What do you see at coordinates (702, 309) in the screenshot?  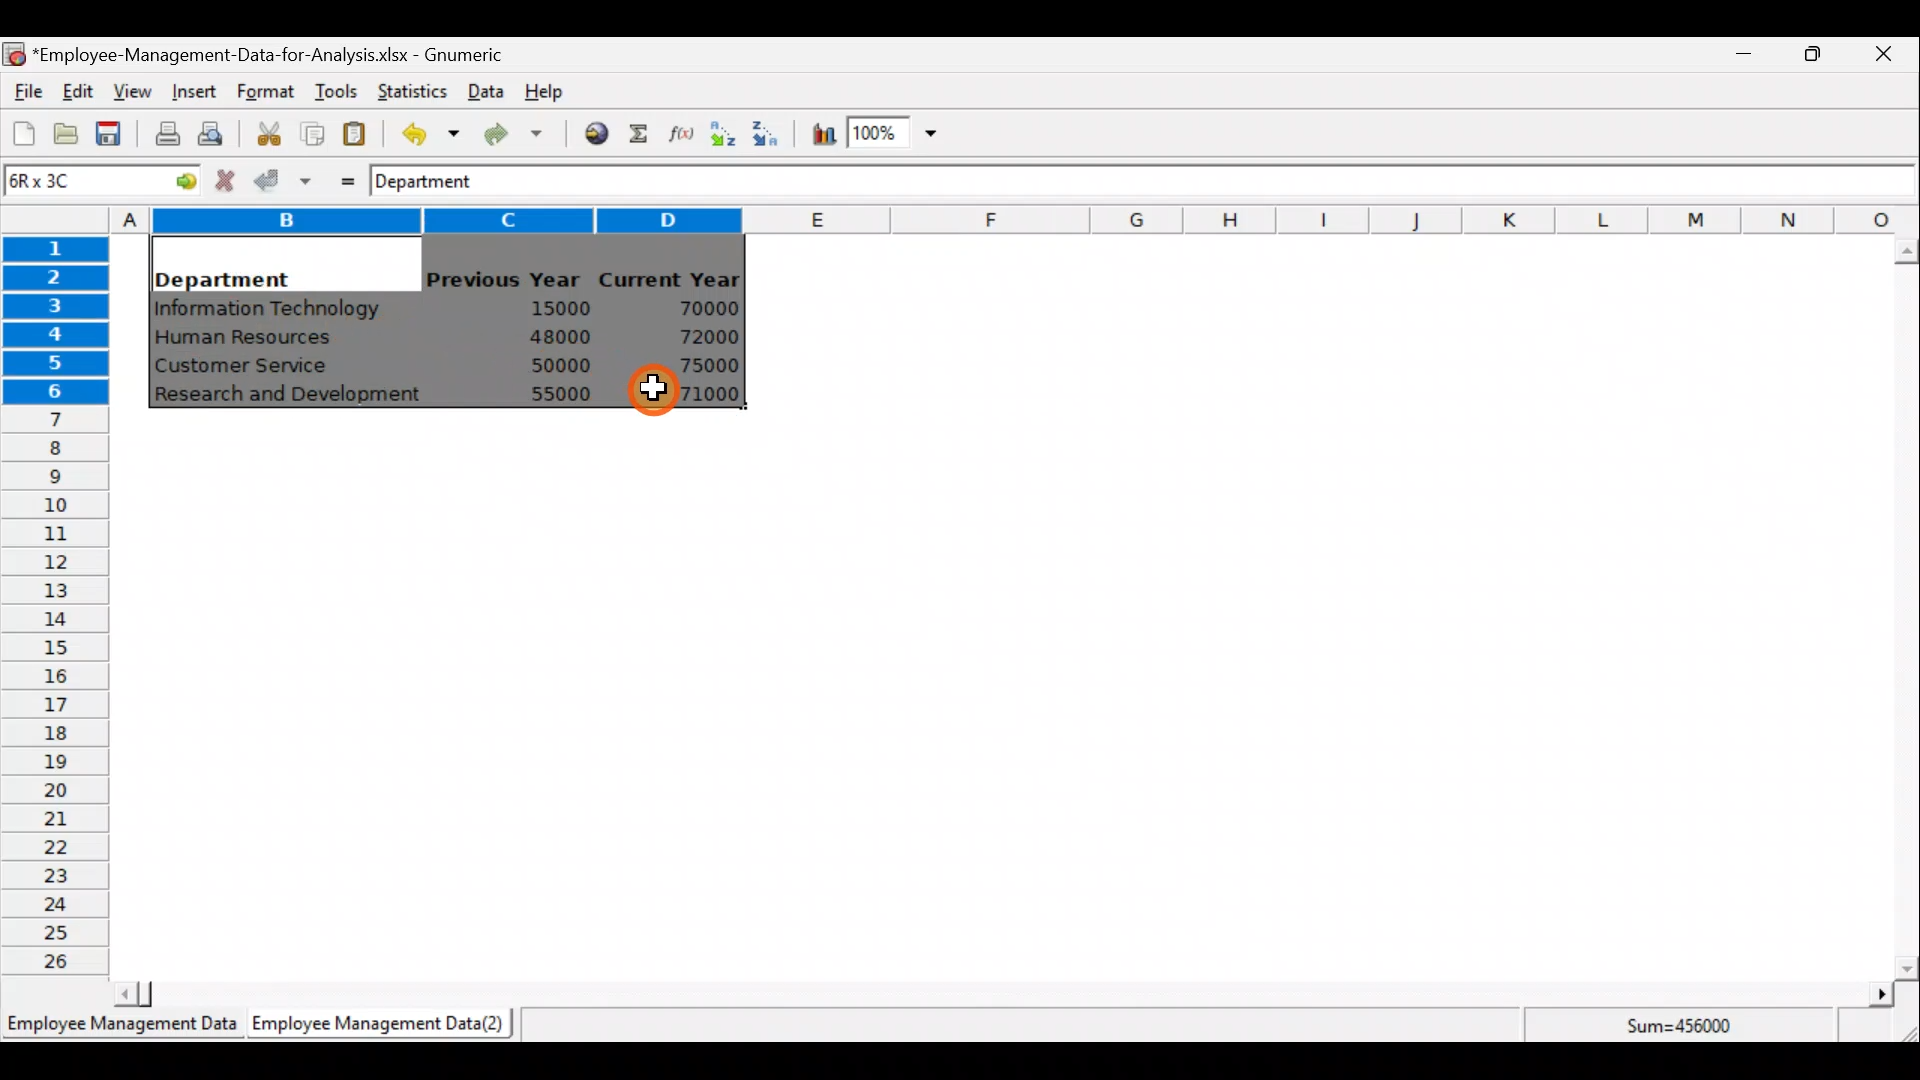 I see `70000` at bounding box center [702, 309].